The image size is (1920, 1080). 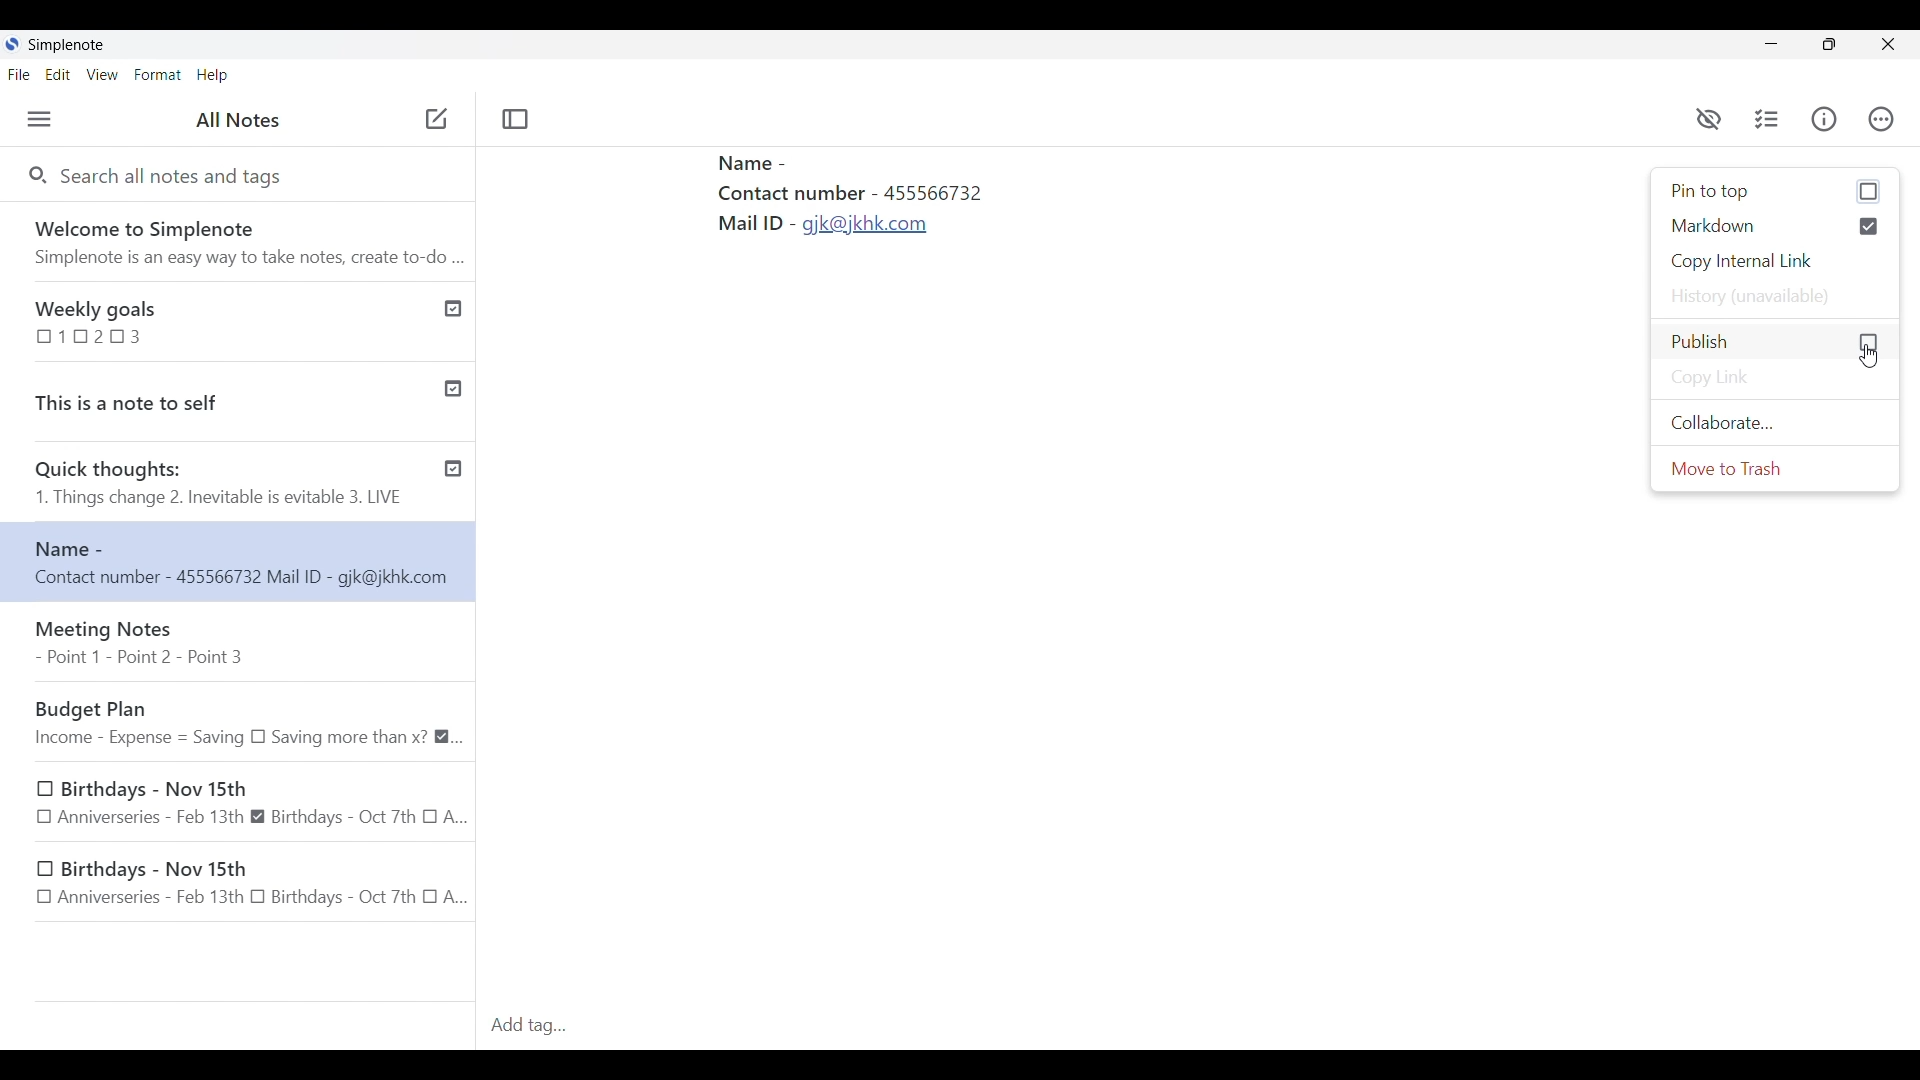 What do you see at coordinates (157, 75) in the screenshot?
I see `Format menu` at bounding box center [157, 75].